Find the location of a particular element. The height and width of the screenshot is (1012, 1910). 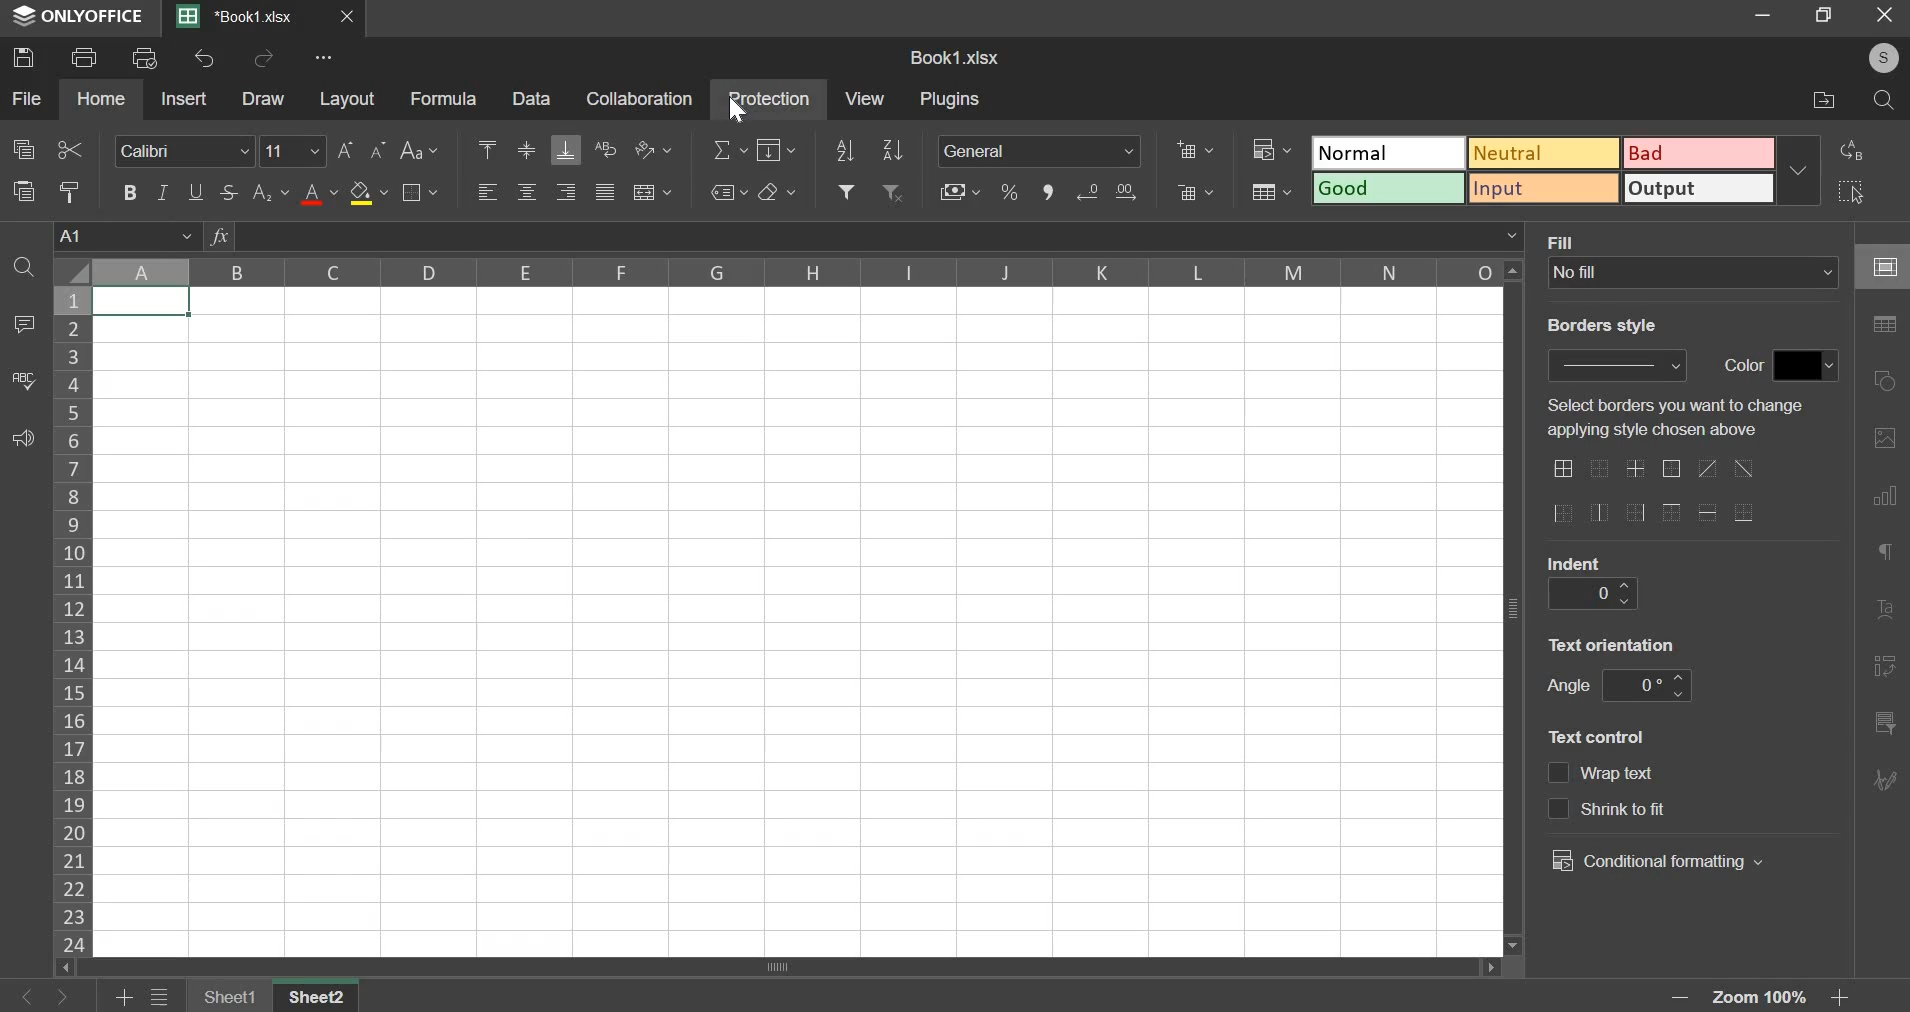

merge & center is located at coordinates (652, 189).